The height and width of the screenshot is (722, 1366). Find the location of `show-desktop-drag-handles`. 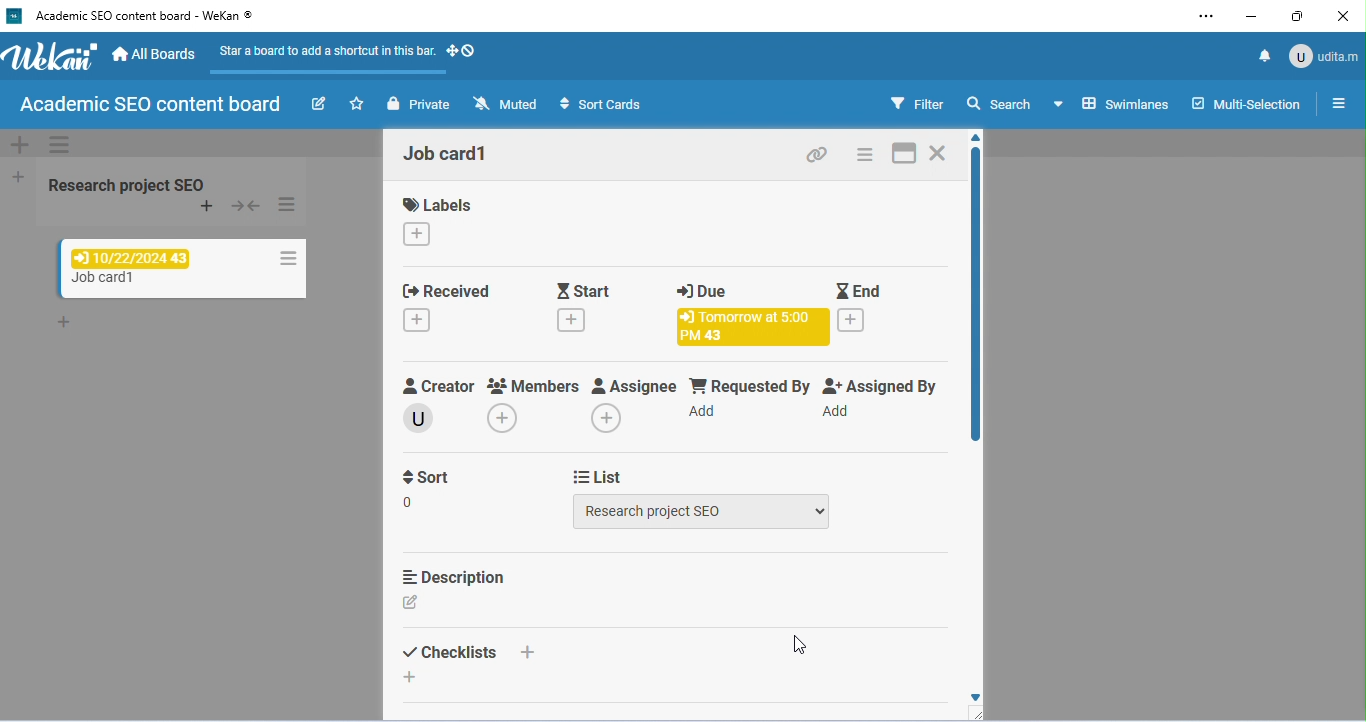

show-desktop-drag-handles is located at coordinates (462, 50).